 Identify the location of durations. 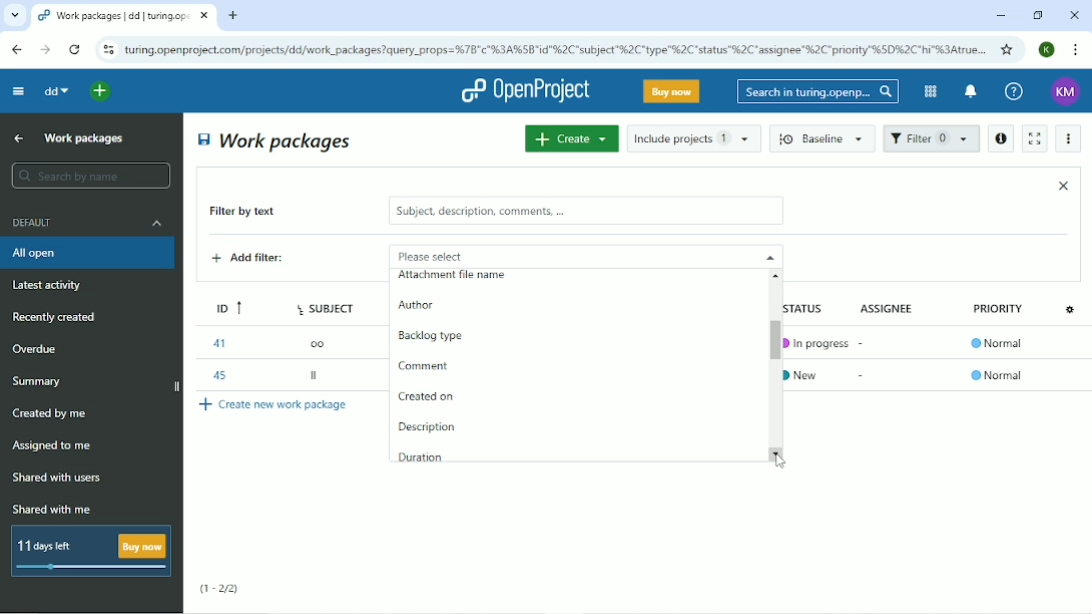
(427, 457).